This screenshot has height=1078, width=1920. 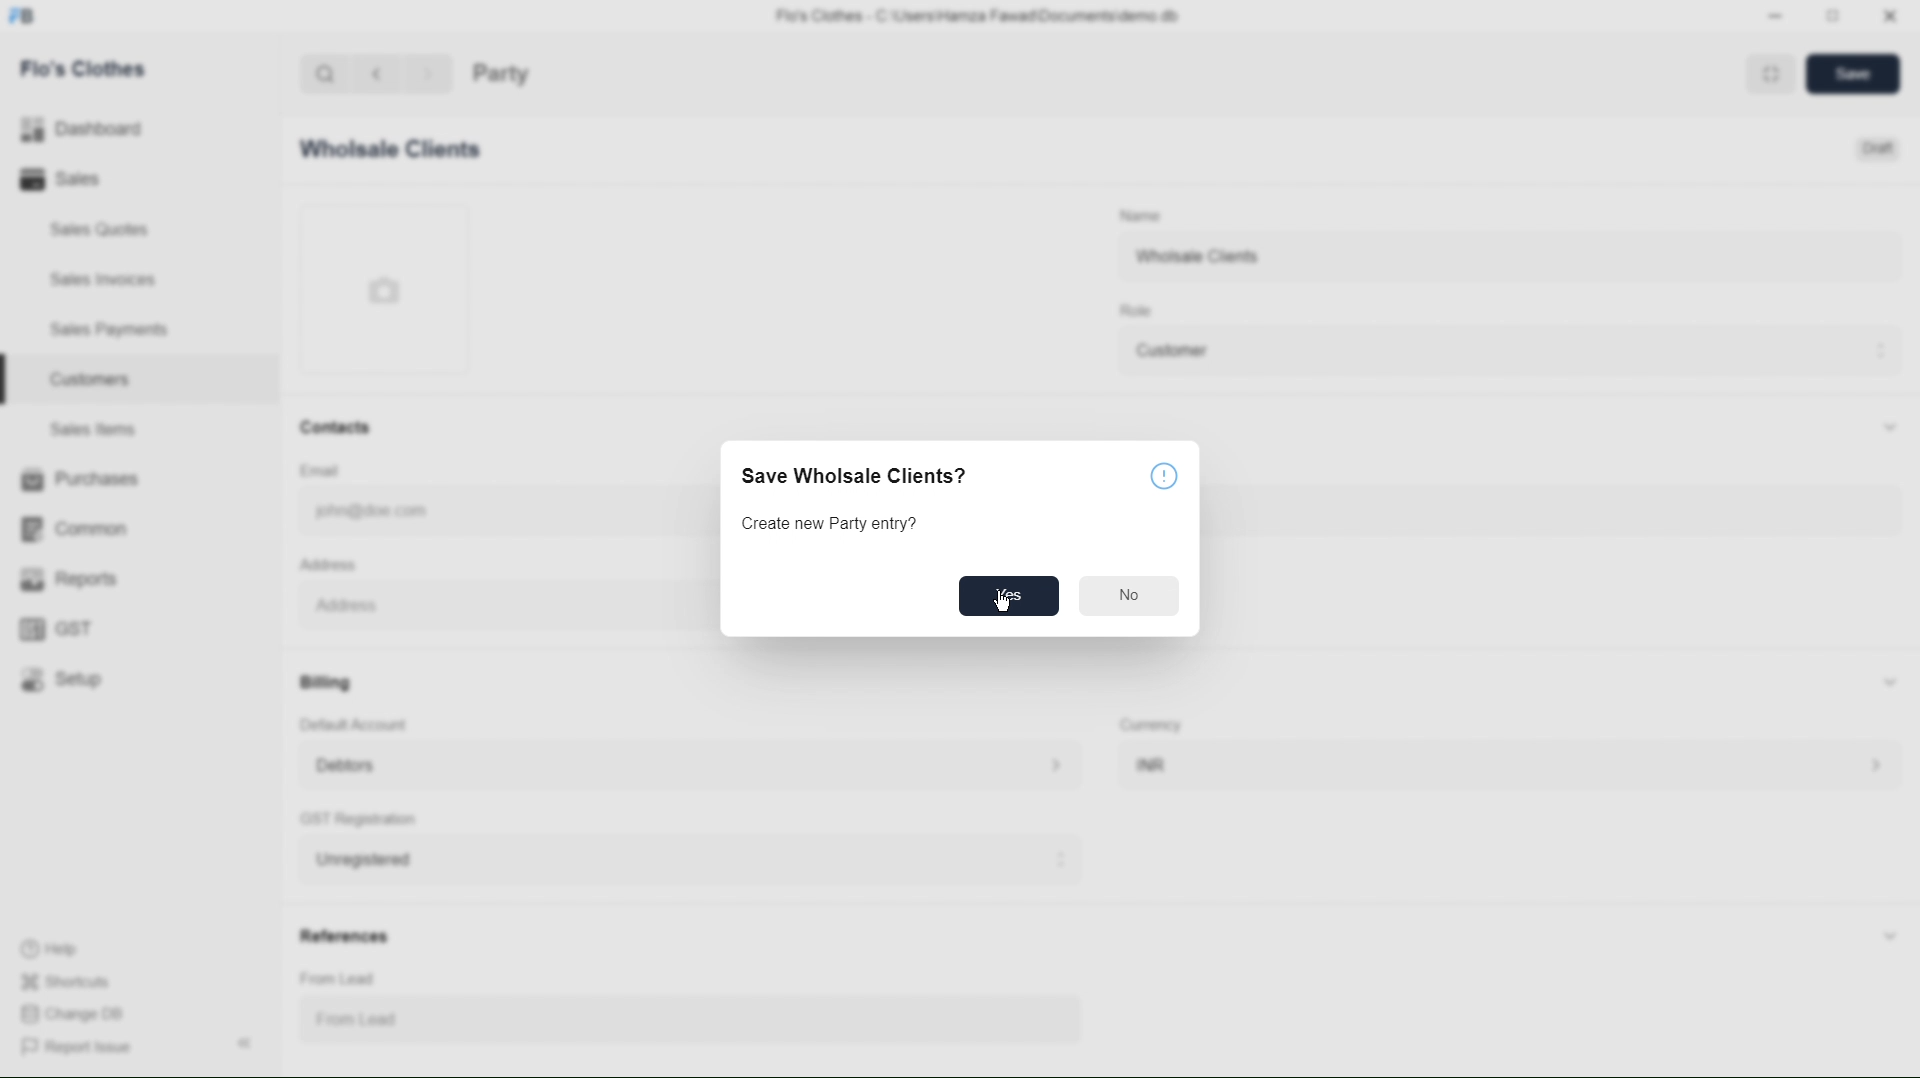 What do you see at coordinates (1129, 591) in the screenshot?
I see `No` at bounding box center [1129, 591].